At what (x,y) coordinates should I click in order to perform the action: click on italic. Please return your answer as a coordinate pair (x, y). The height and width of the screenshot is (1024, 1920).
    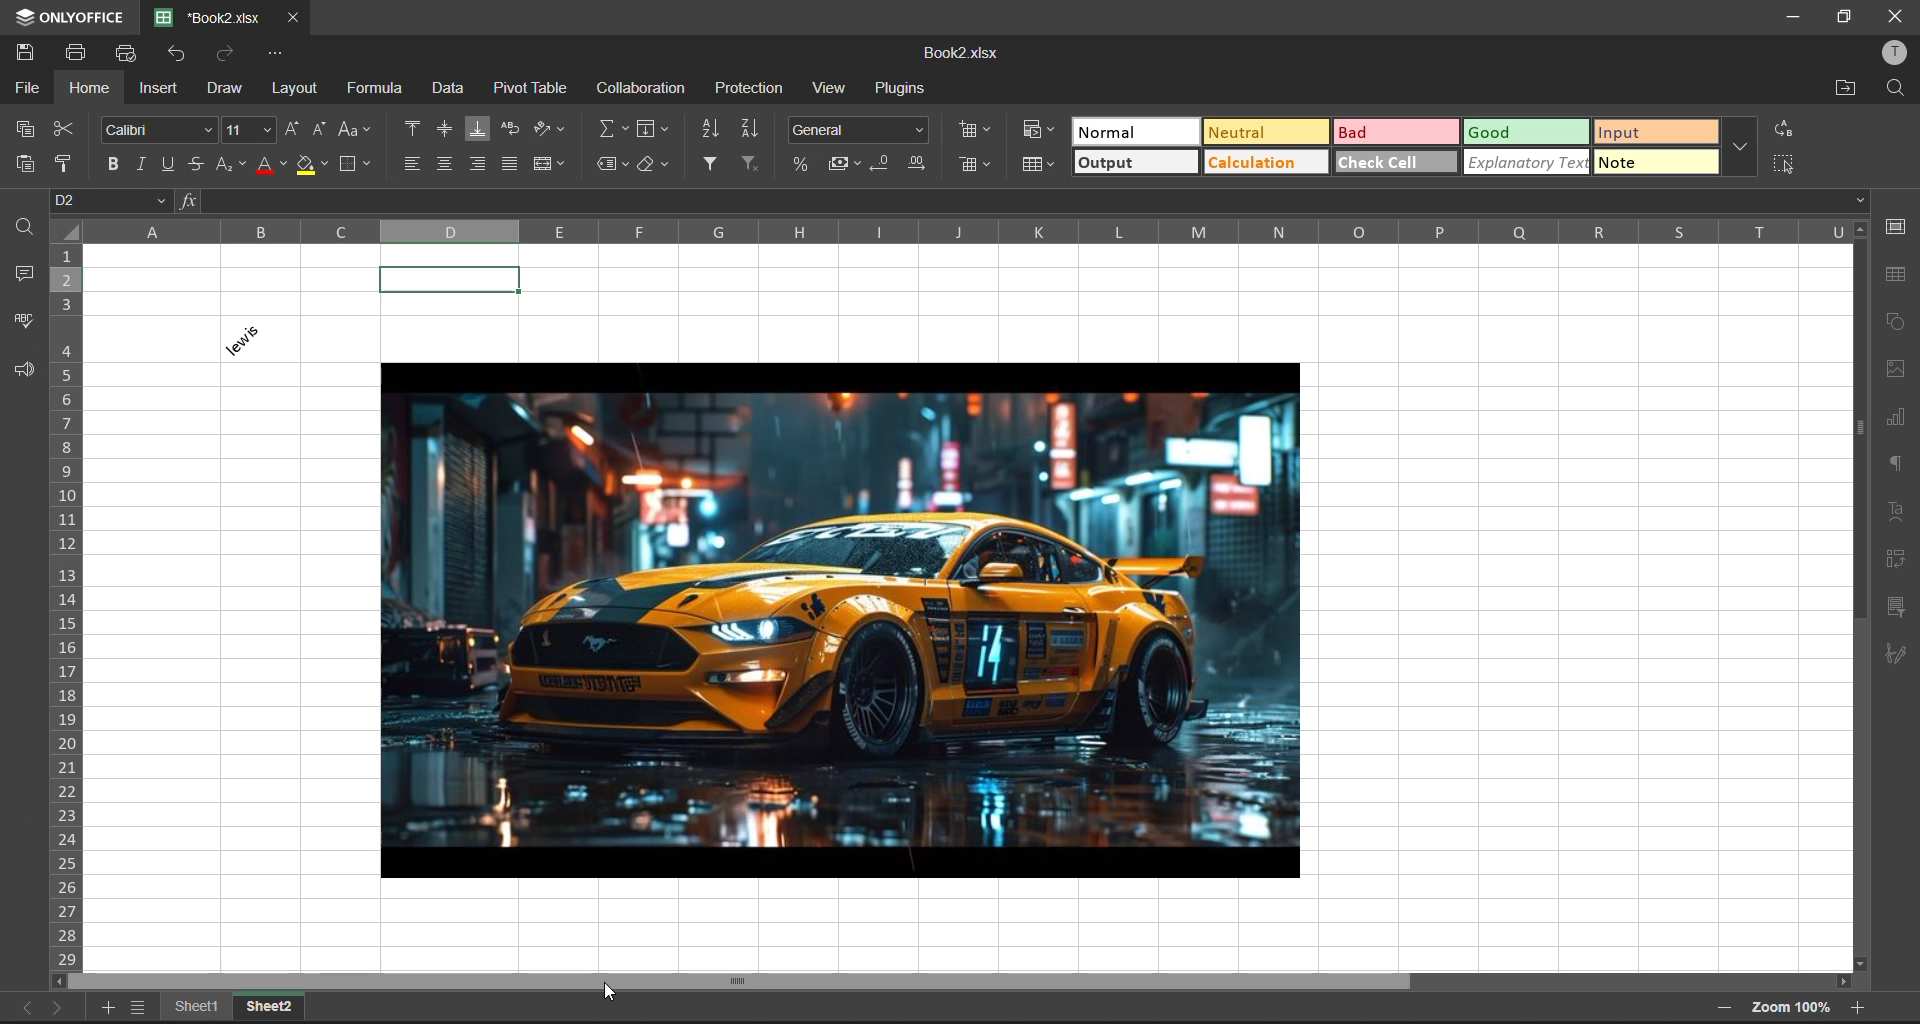
    Looking at the image, I should click on (148, 162).